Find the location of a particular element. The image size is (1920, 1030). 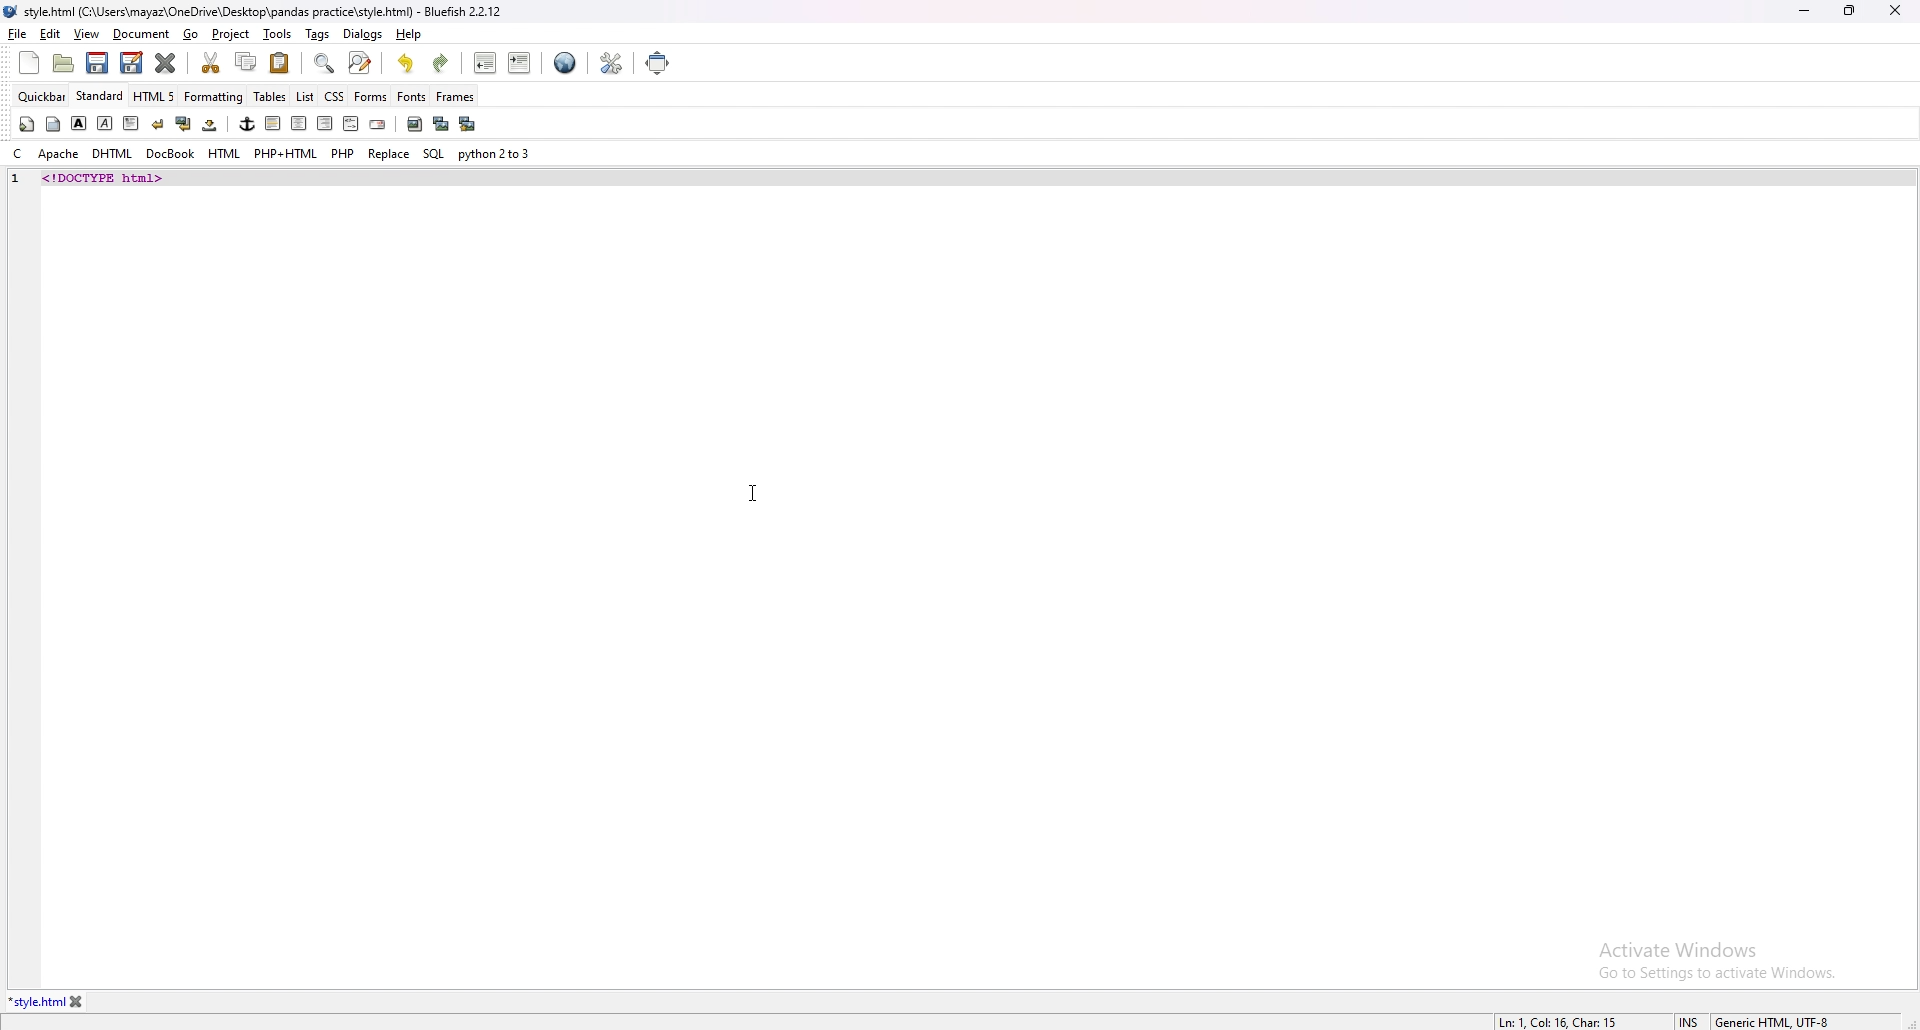

minimize is located at coordinates (1804, 12).